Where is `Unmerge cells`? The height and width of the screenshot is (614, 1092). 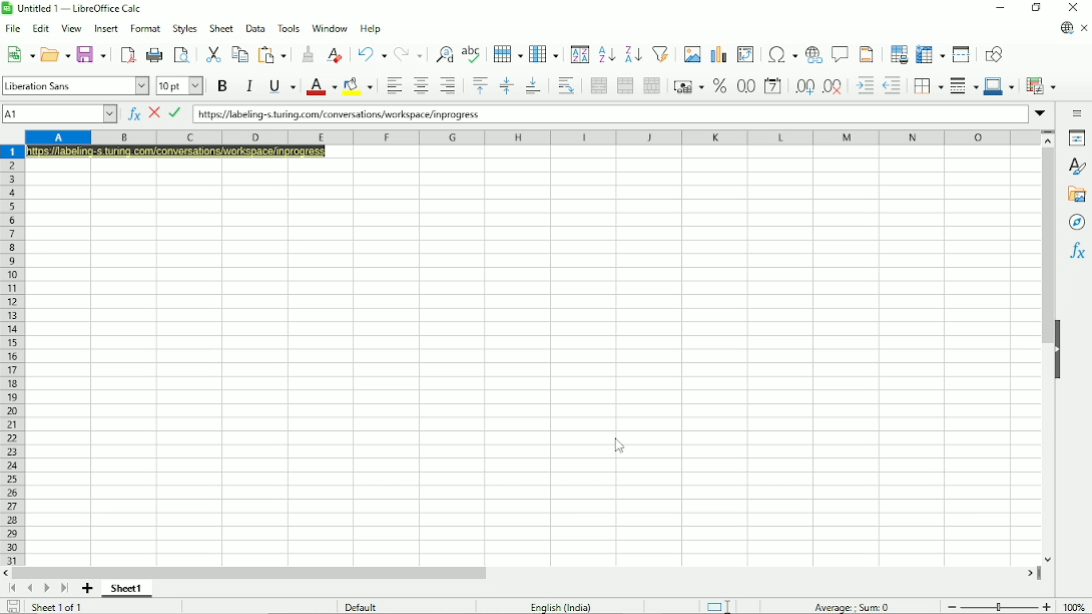 Unmerge cells is located at coordinates (652, 85).